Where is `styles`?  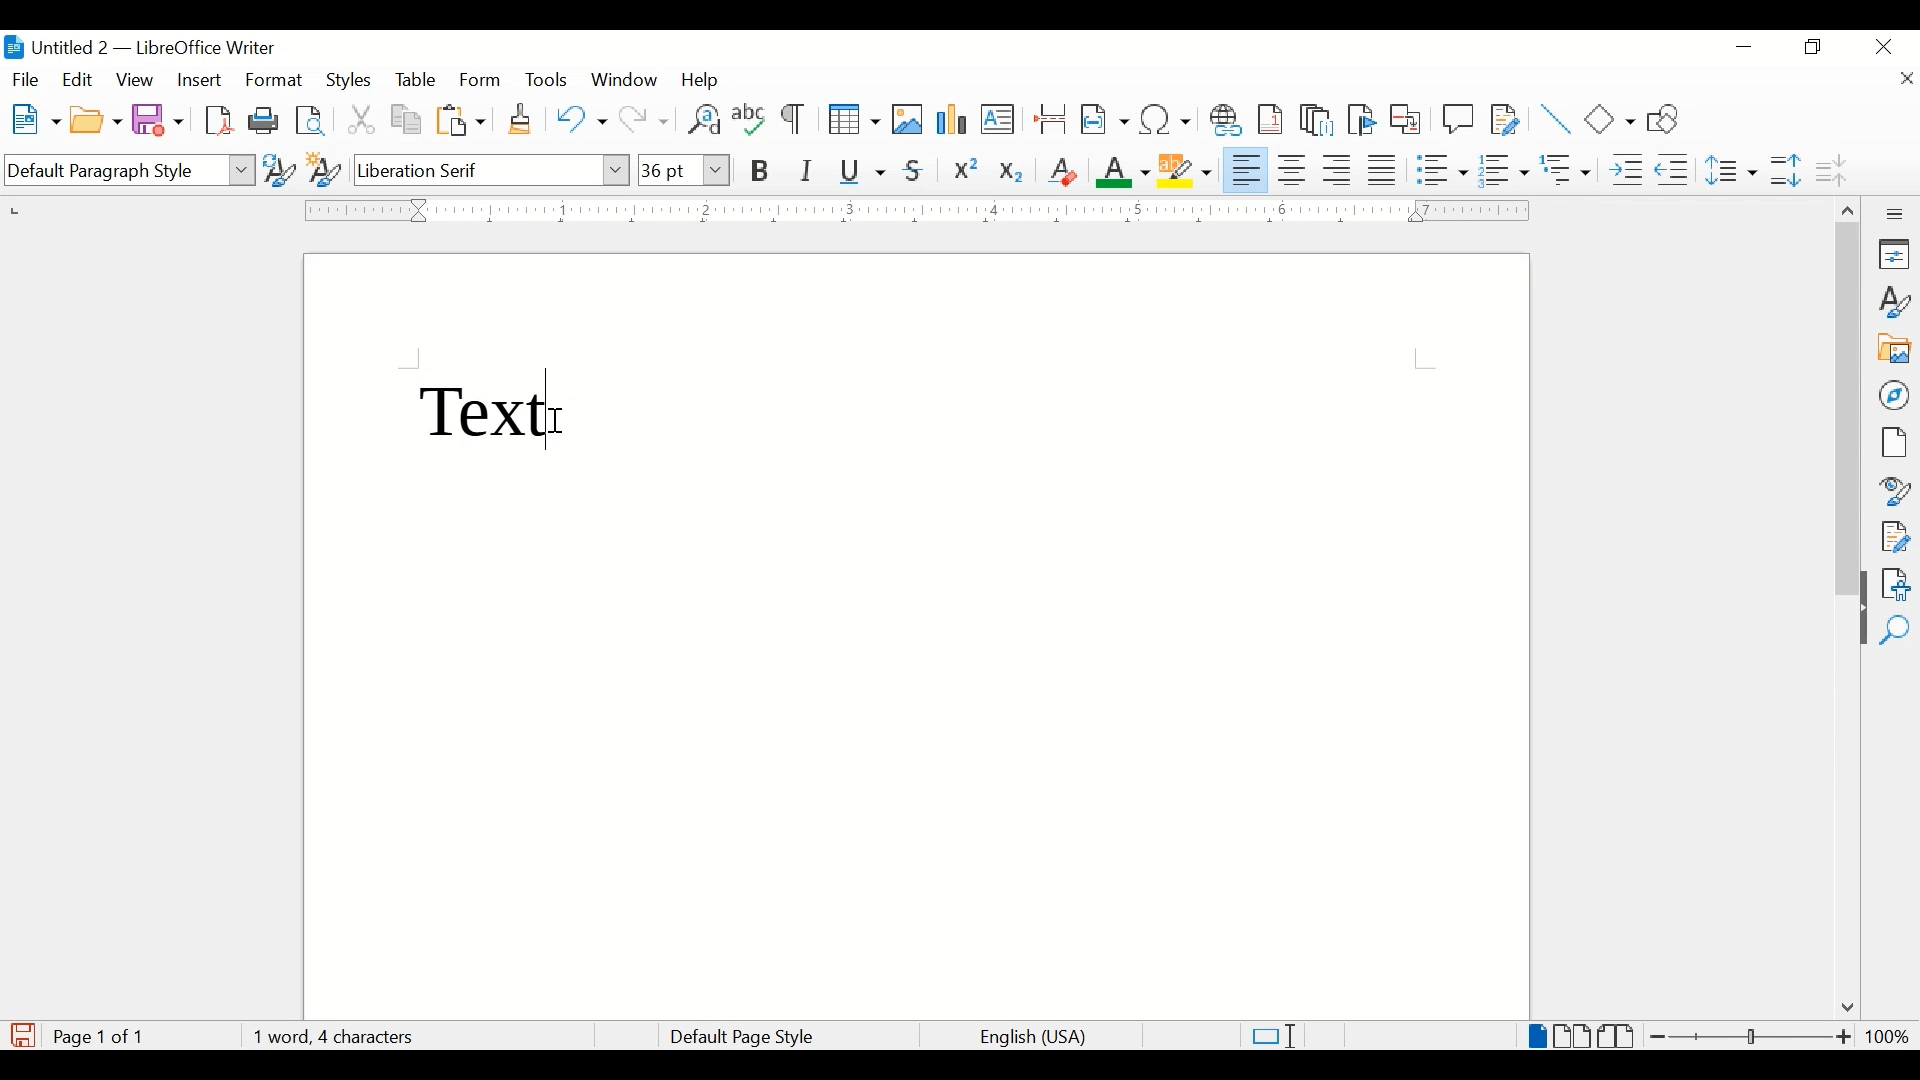
styles is located at coordinates (351, 81).